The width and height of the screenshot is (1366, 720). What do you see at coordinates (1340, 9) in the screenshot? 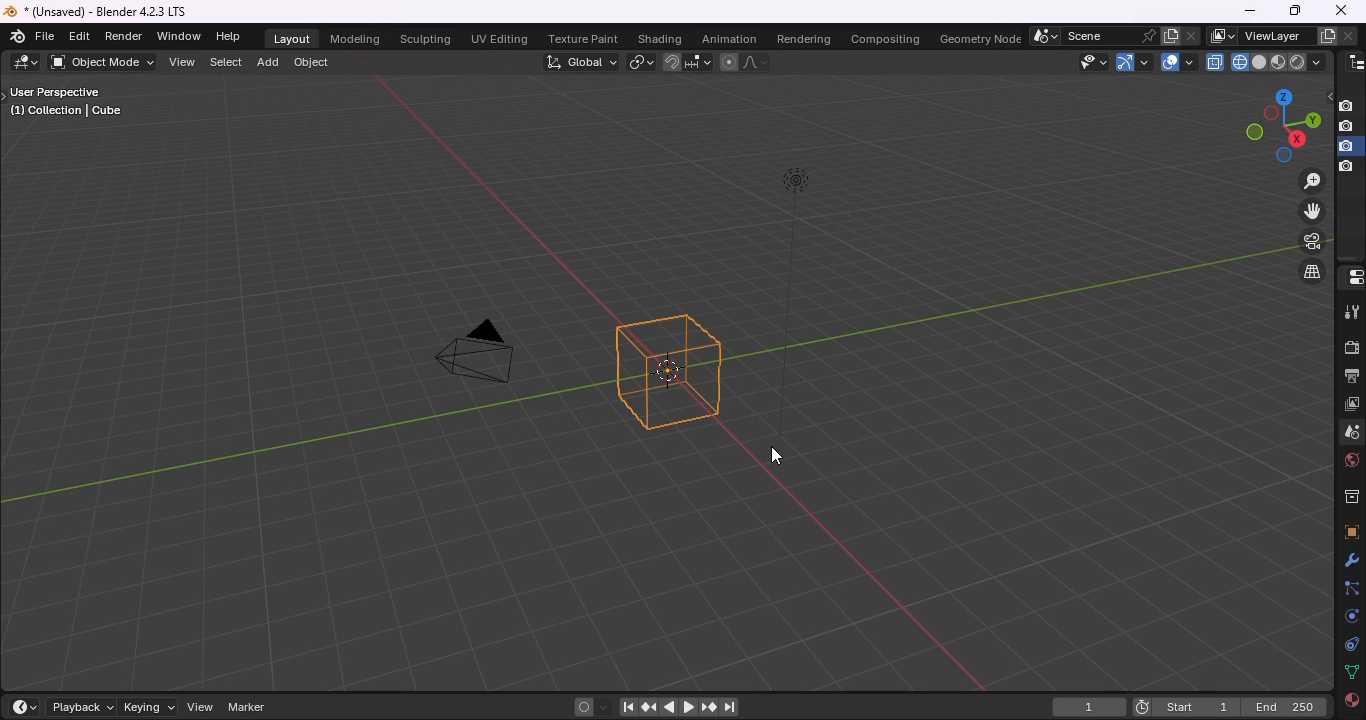
I see `close` at bounding box center [1340, 9].